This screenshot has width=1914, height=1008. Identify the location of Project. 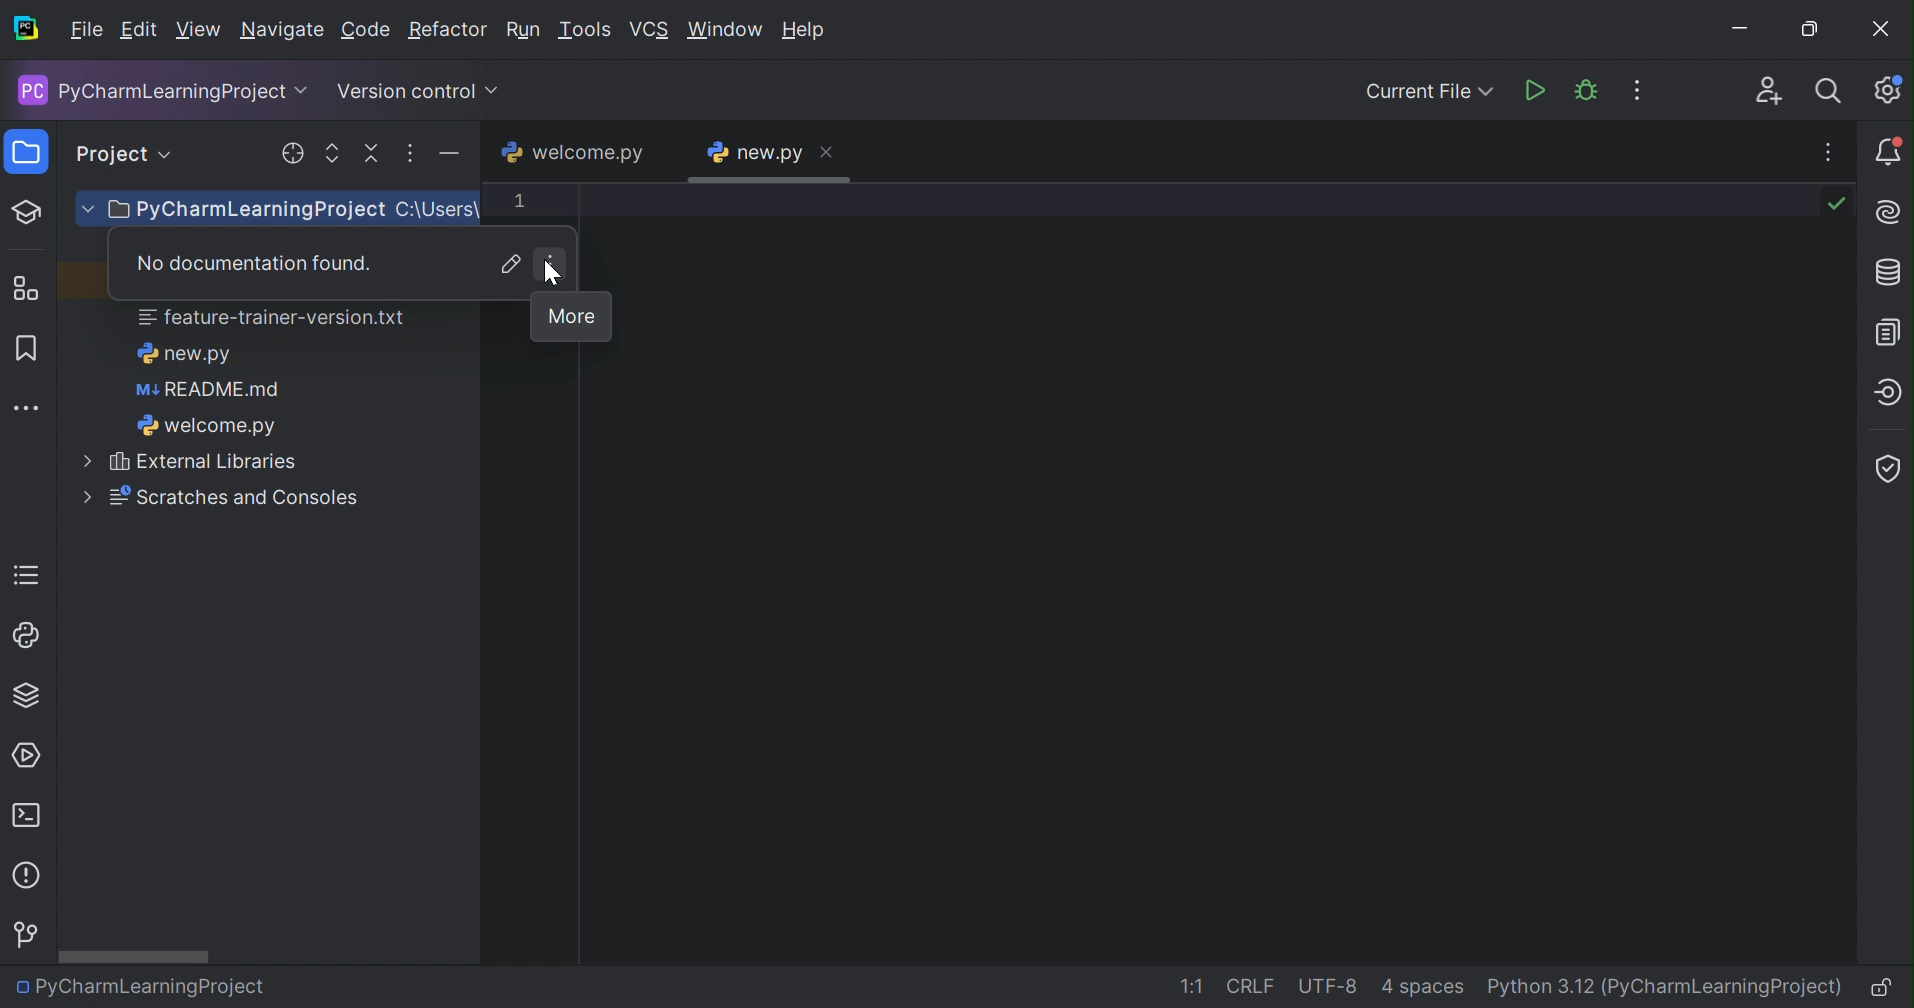
(111, 151).